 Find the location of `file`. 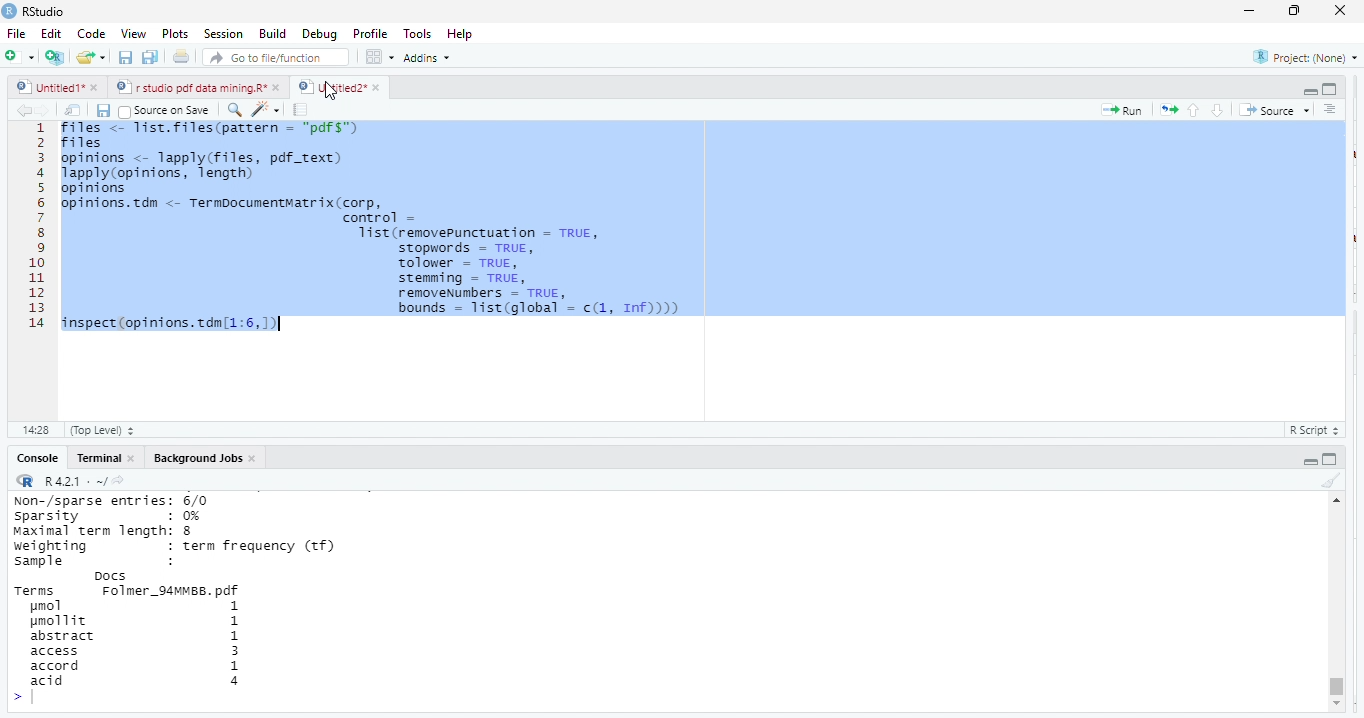

file is located at coordinates (18, 33).